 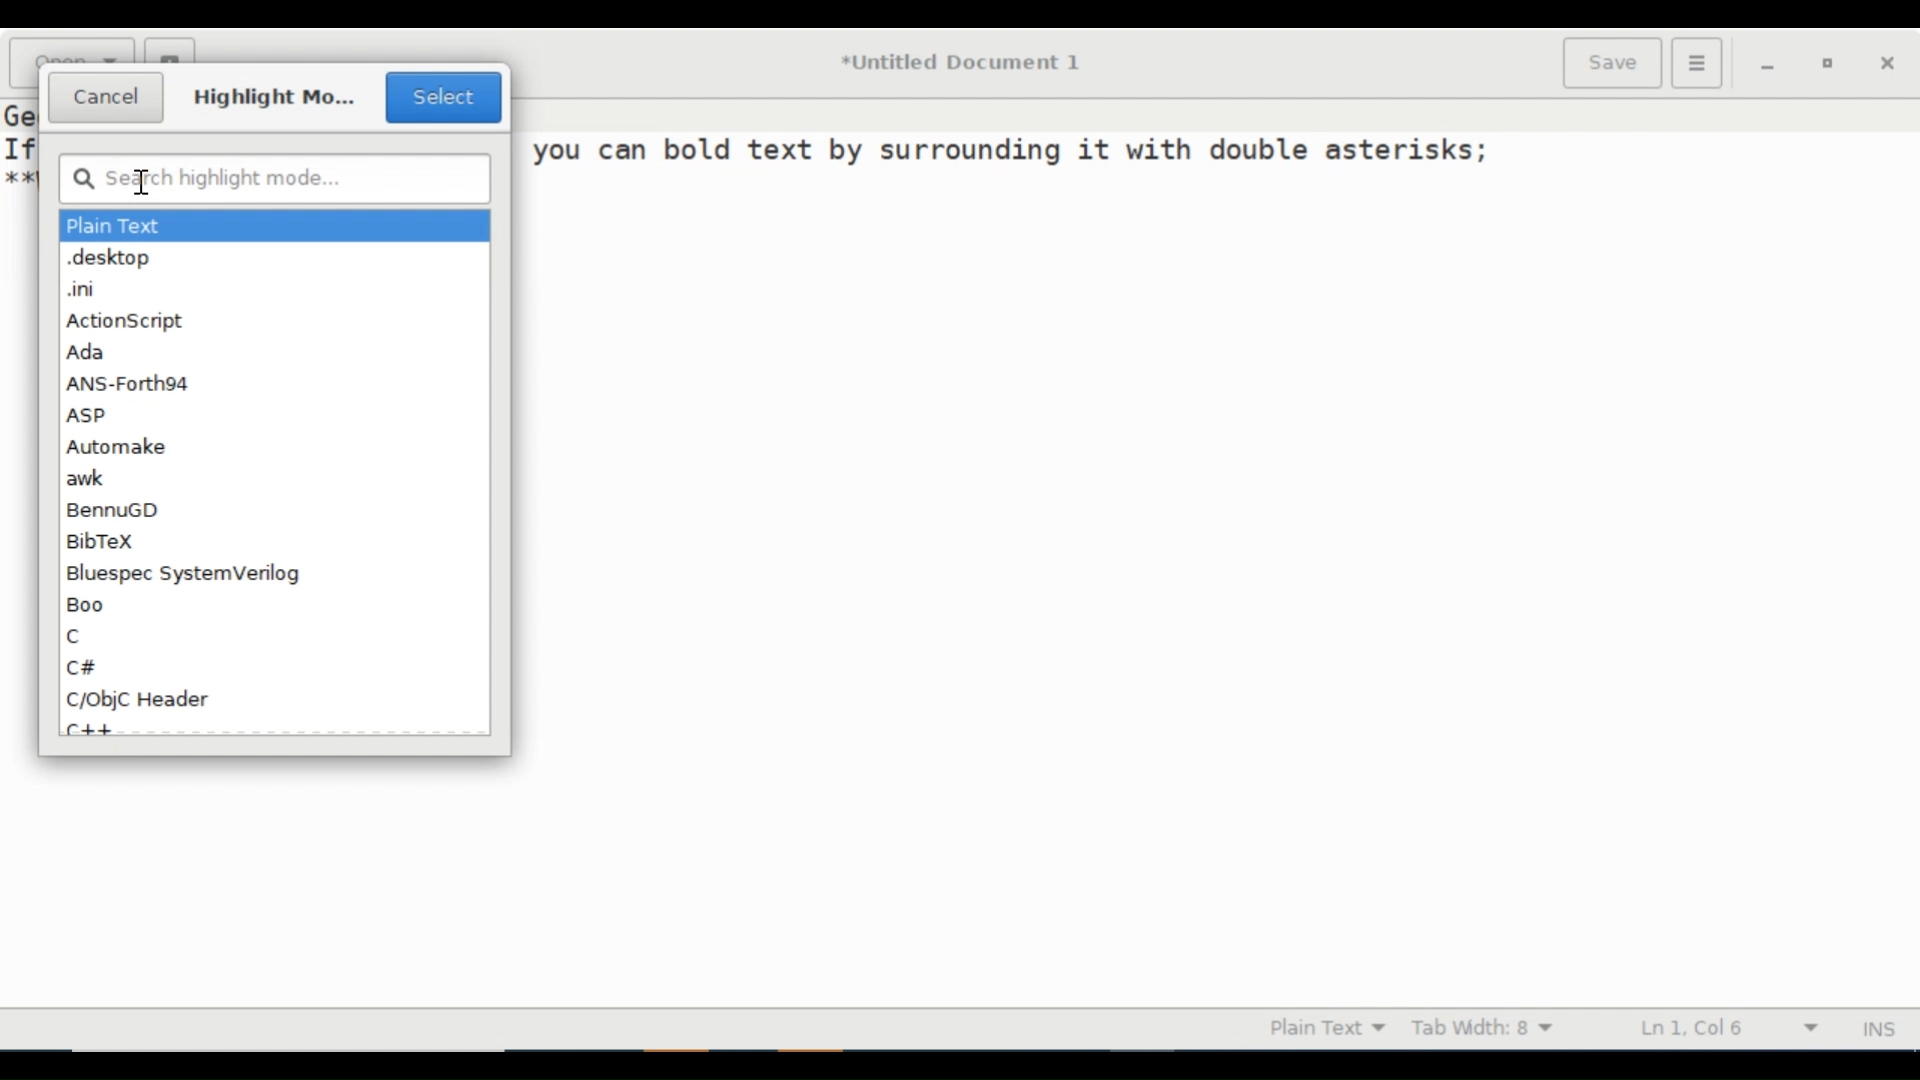 I want to click on .ini, so click(x=83, y=290).